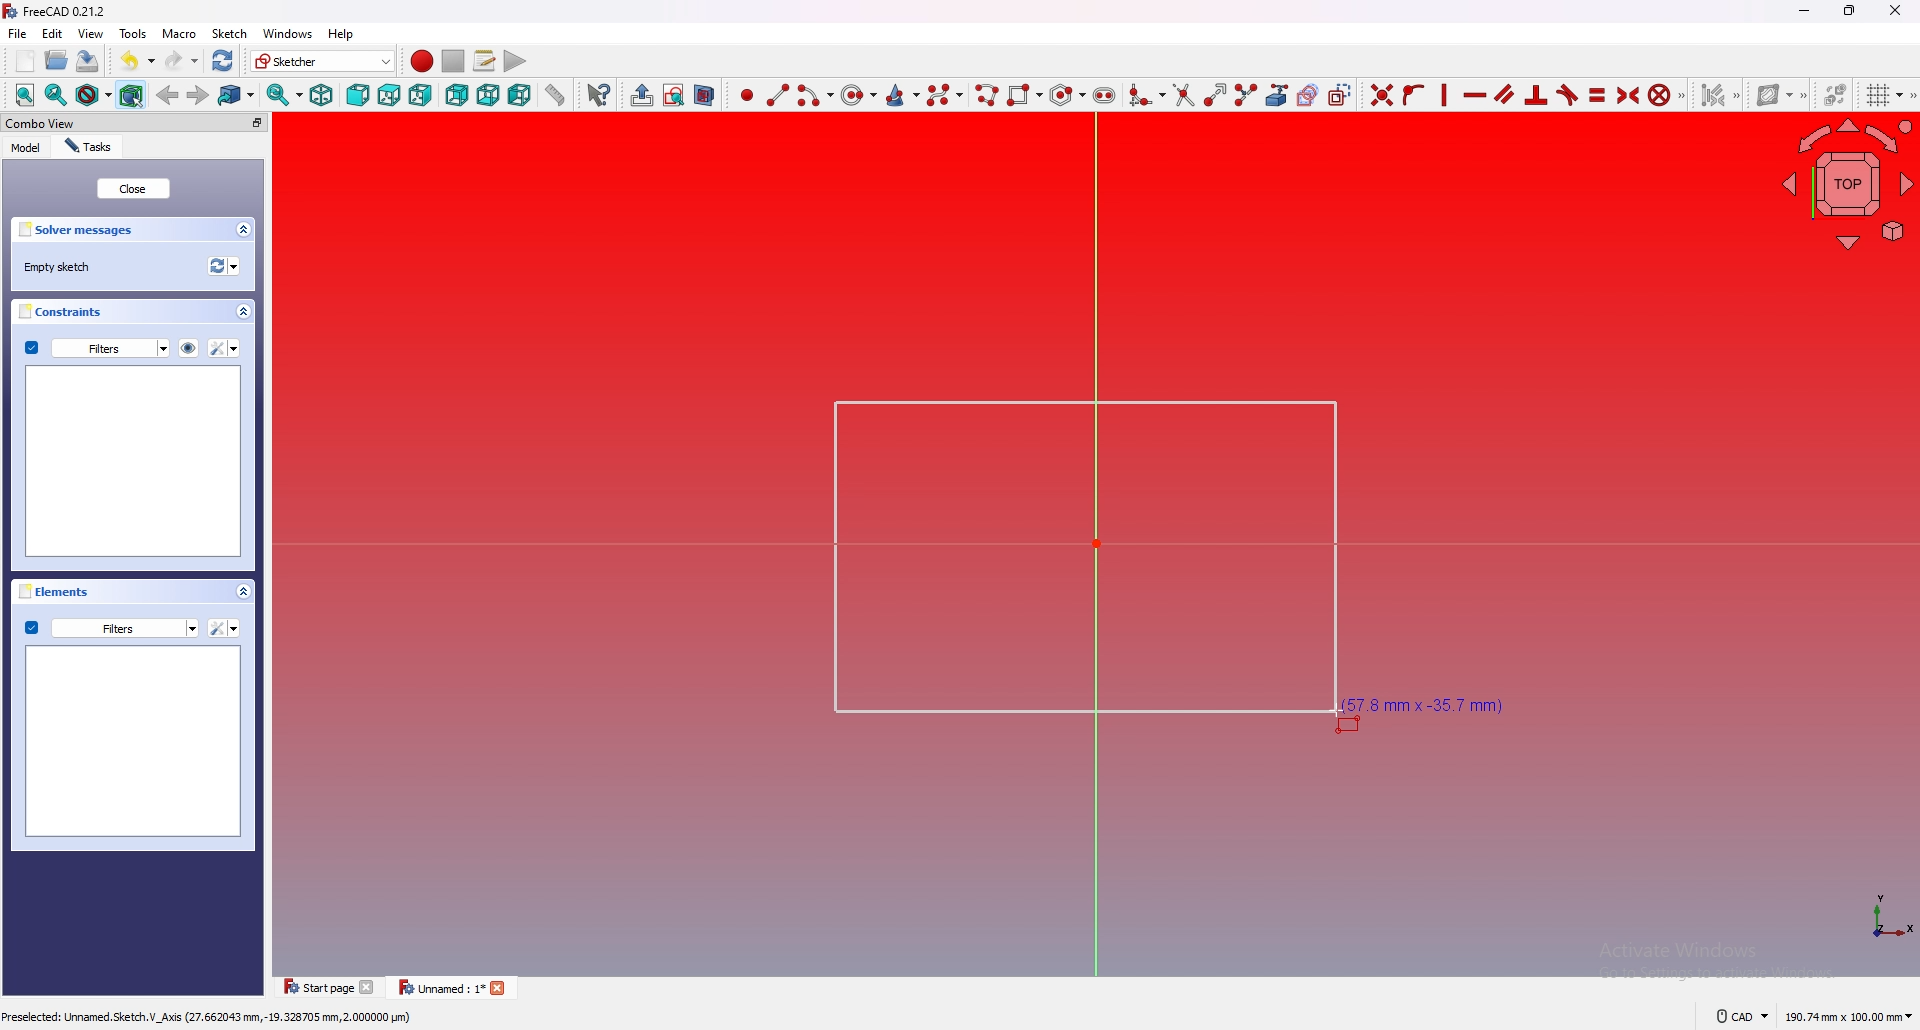  Describe the element at coordinates (816, 95) in the screenshot. I see `create arc` at that location.